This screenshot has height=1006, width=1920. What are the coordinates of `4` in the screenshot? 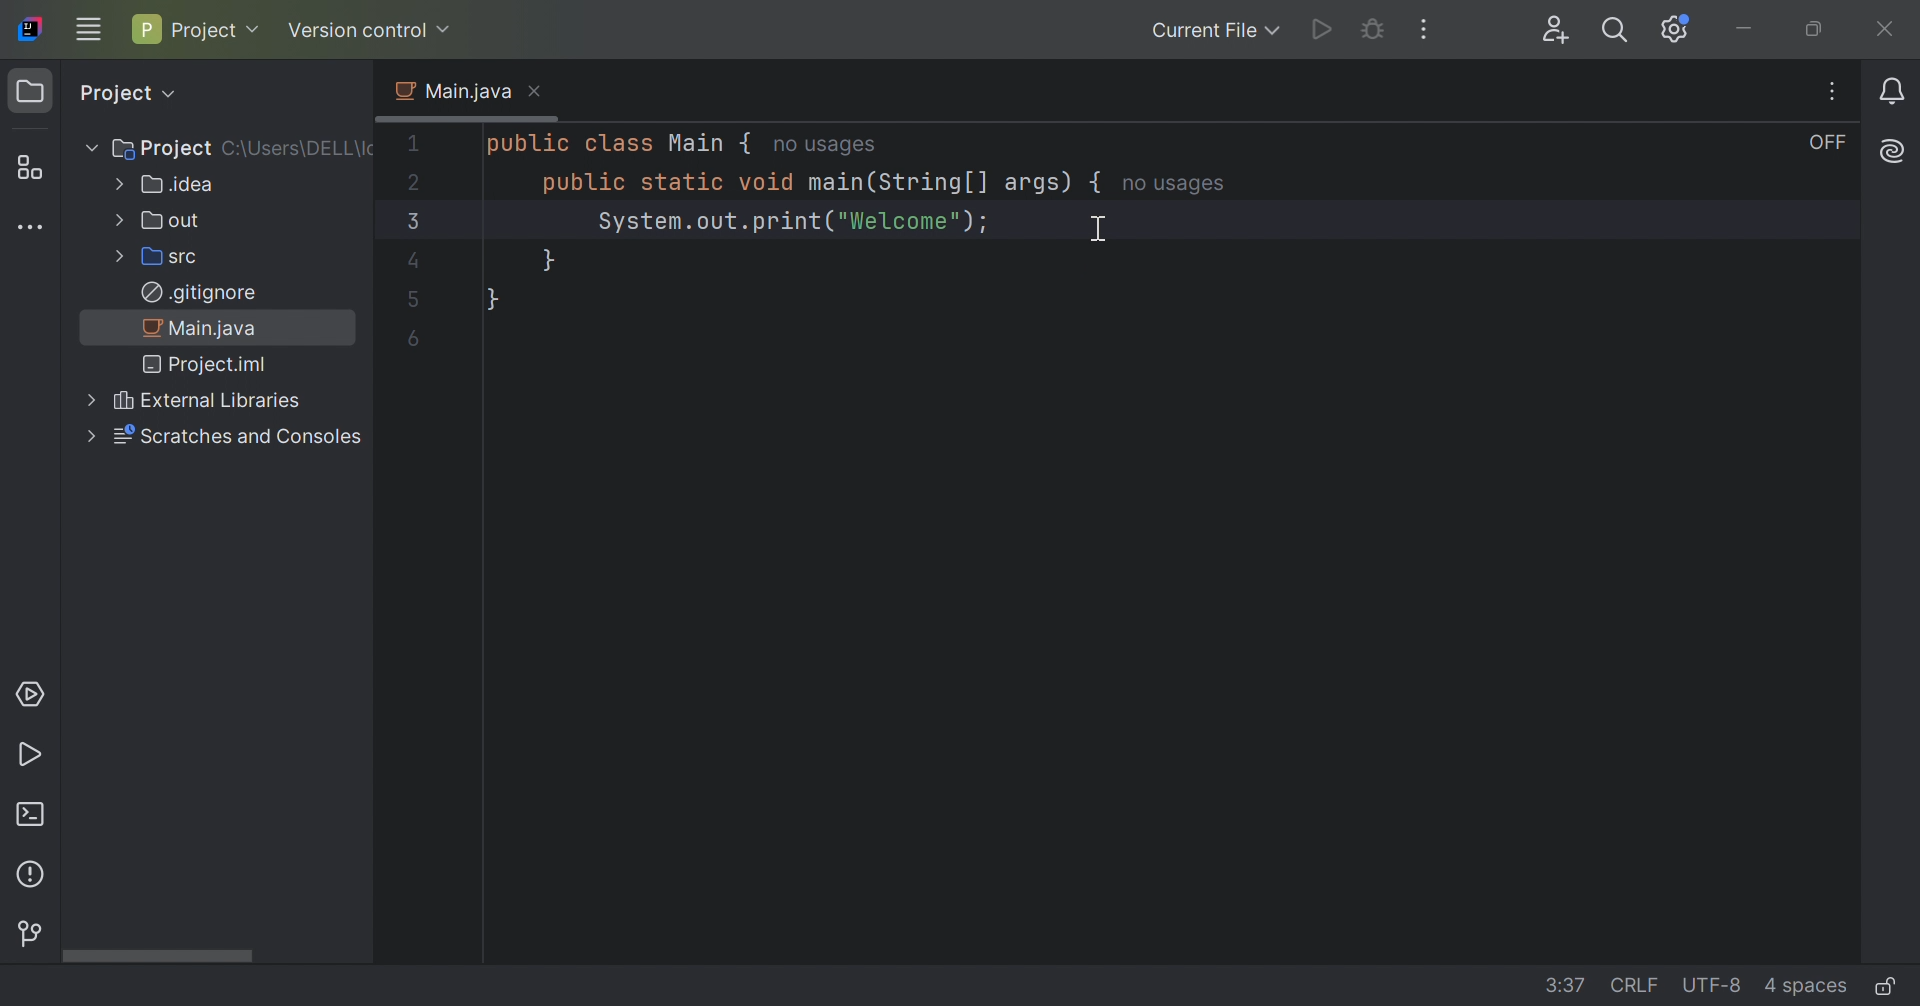 It's located at (411, 262).